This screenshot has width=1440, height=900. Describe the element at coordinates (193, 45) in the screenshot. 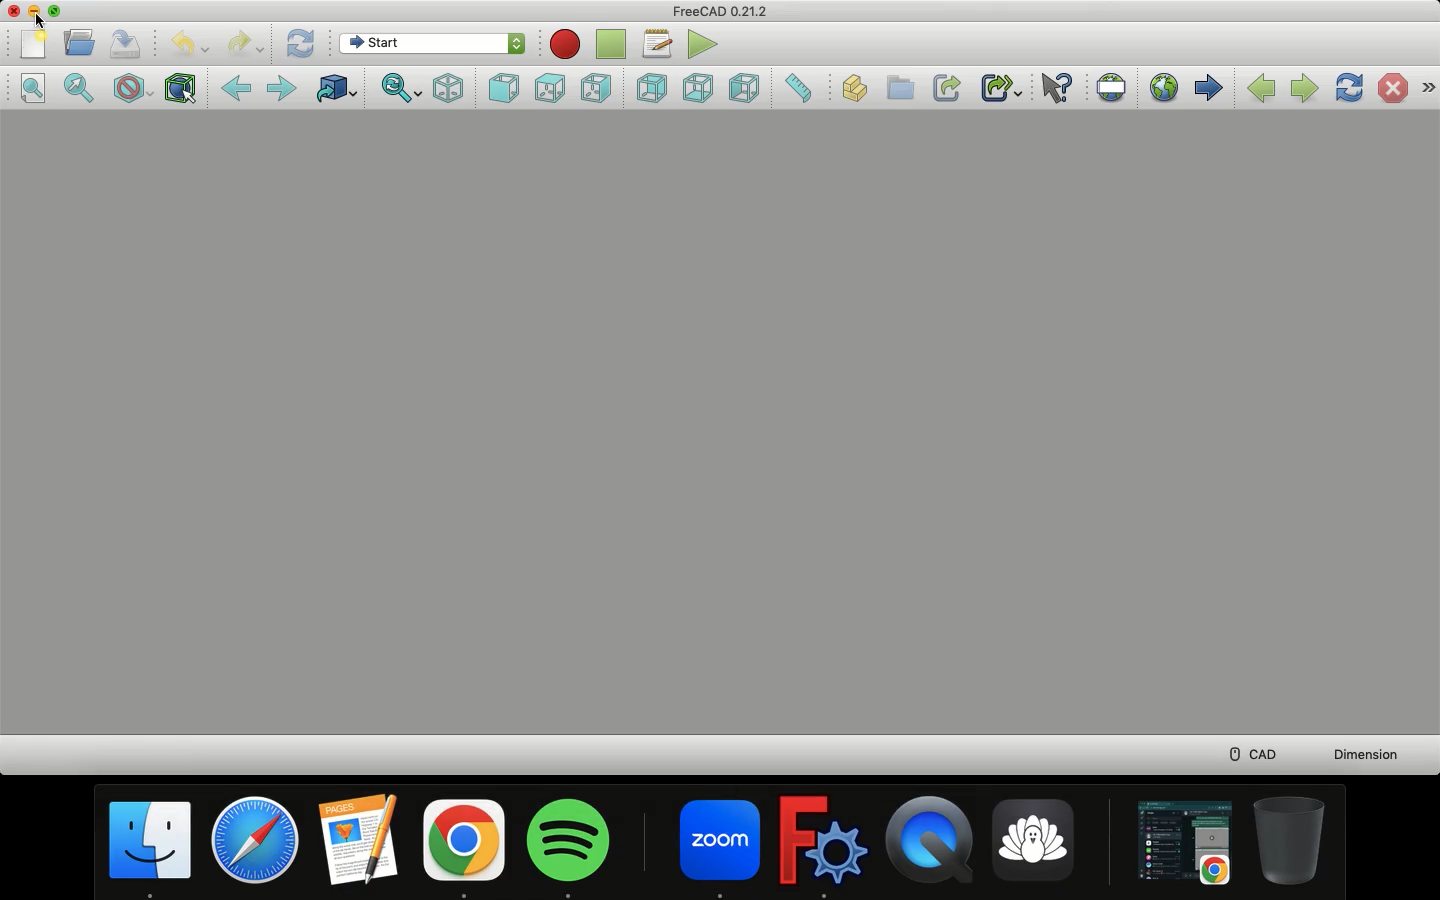

I see `undo` at that location.